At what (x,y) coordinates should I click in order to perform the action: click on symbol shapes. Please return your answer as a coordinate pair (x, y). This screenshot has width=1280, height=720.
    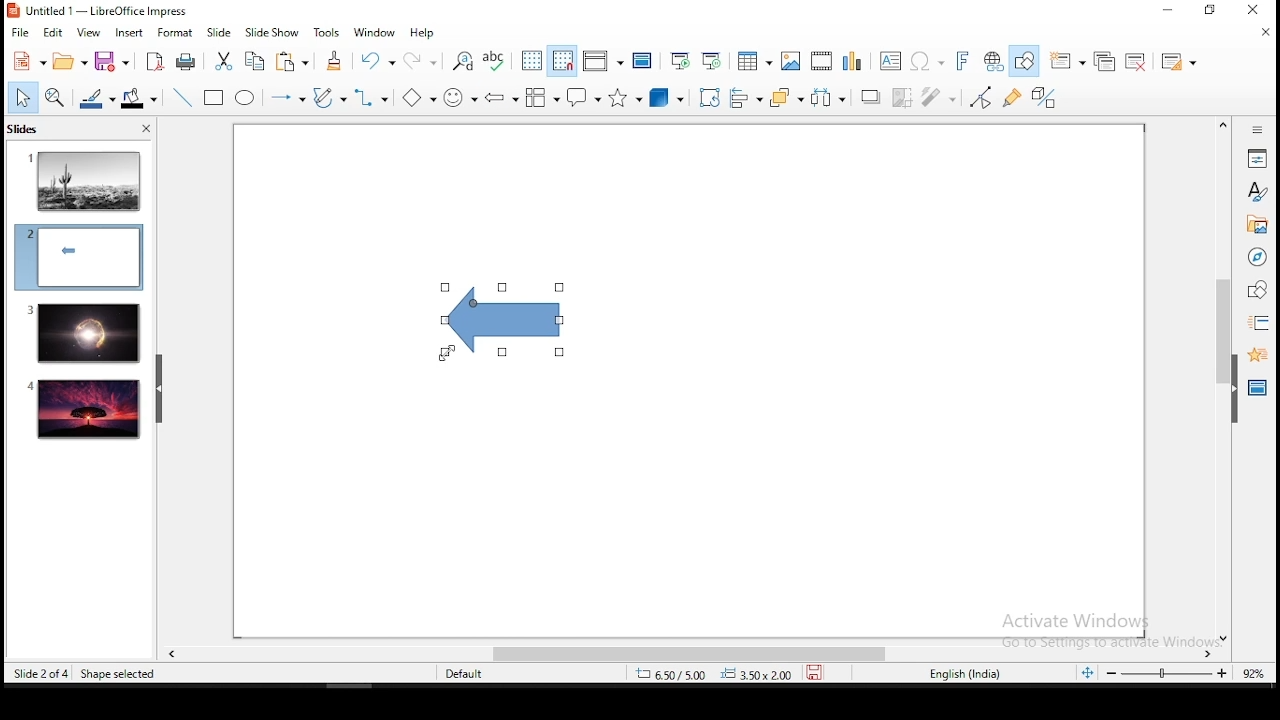
    Looking at the image, I should click on (460, 98).